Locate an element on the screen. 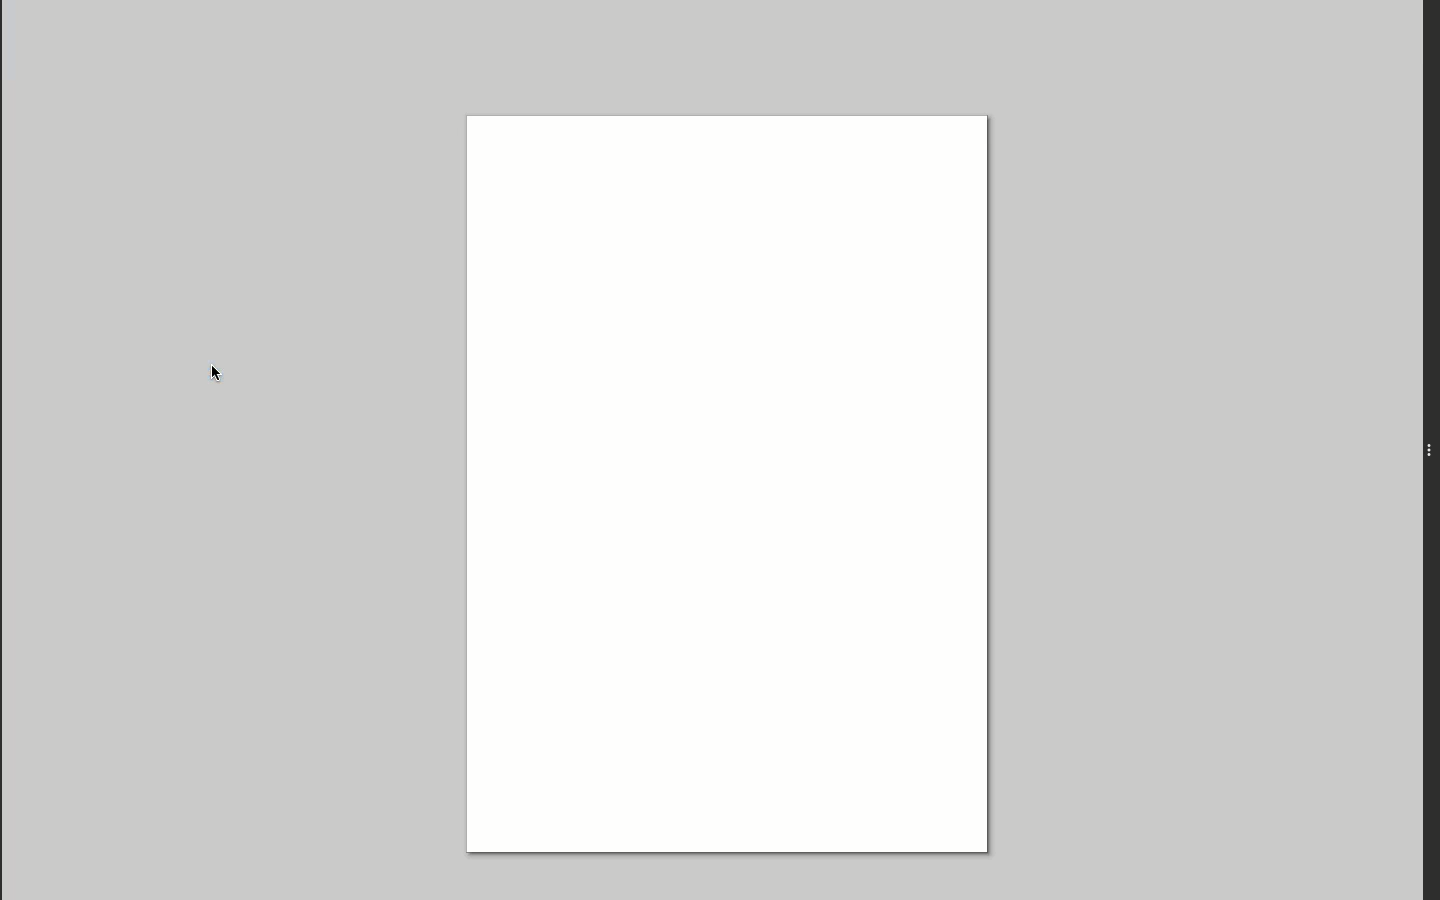  cursor is located at coordinates (233, 381).